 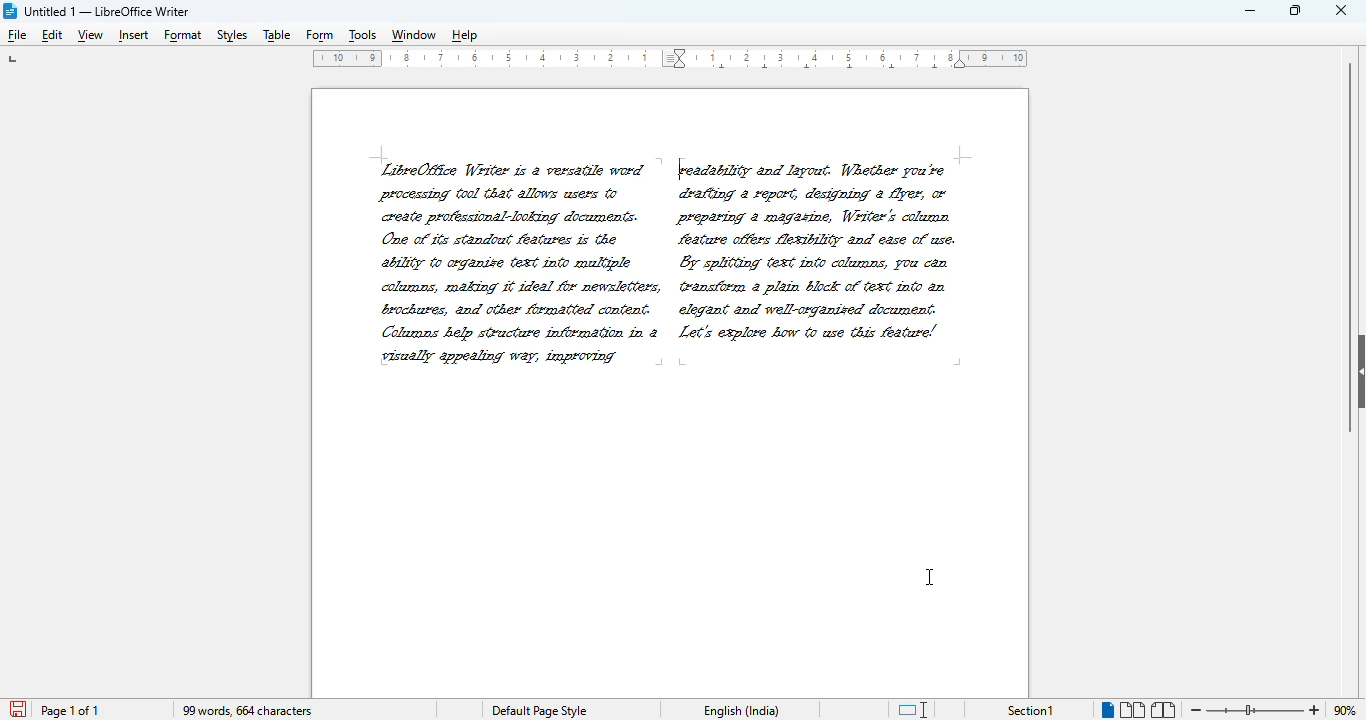 I want to click on logo, so click(x=10, y=11).